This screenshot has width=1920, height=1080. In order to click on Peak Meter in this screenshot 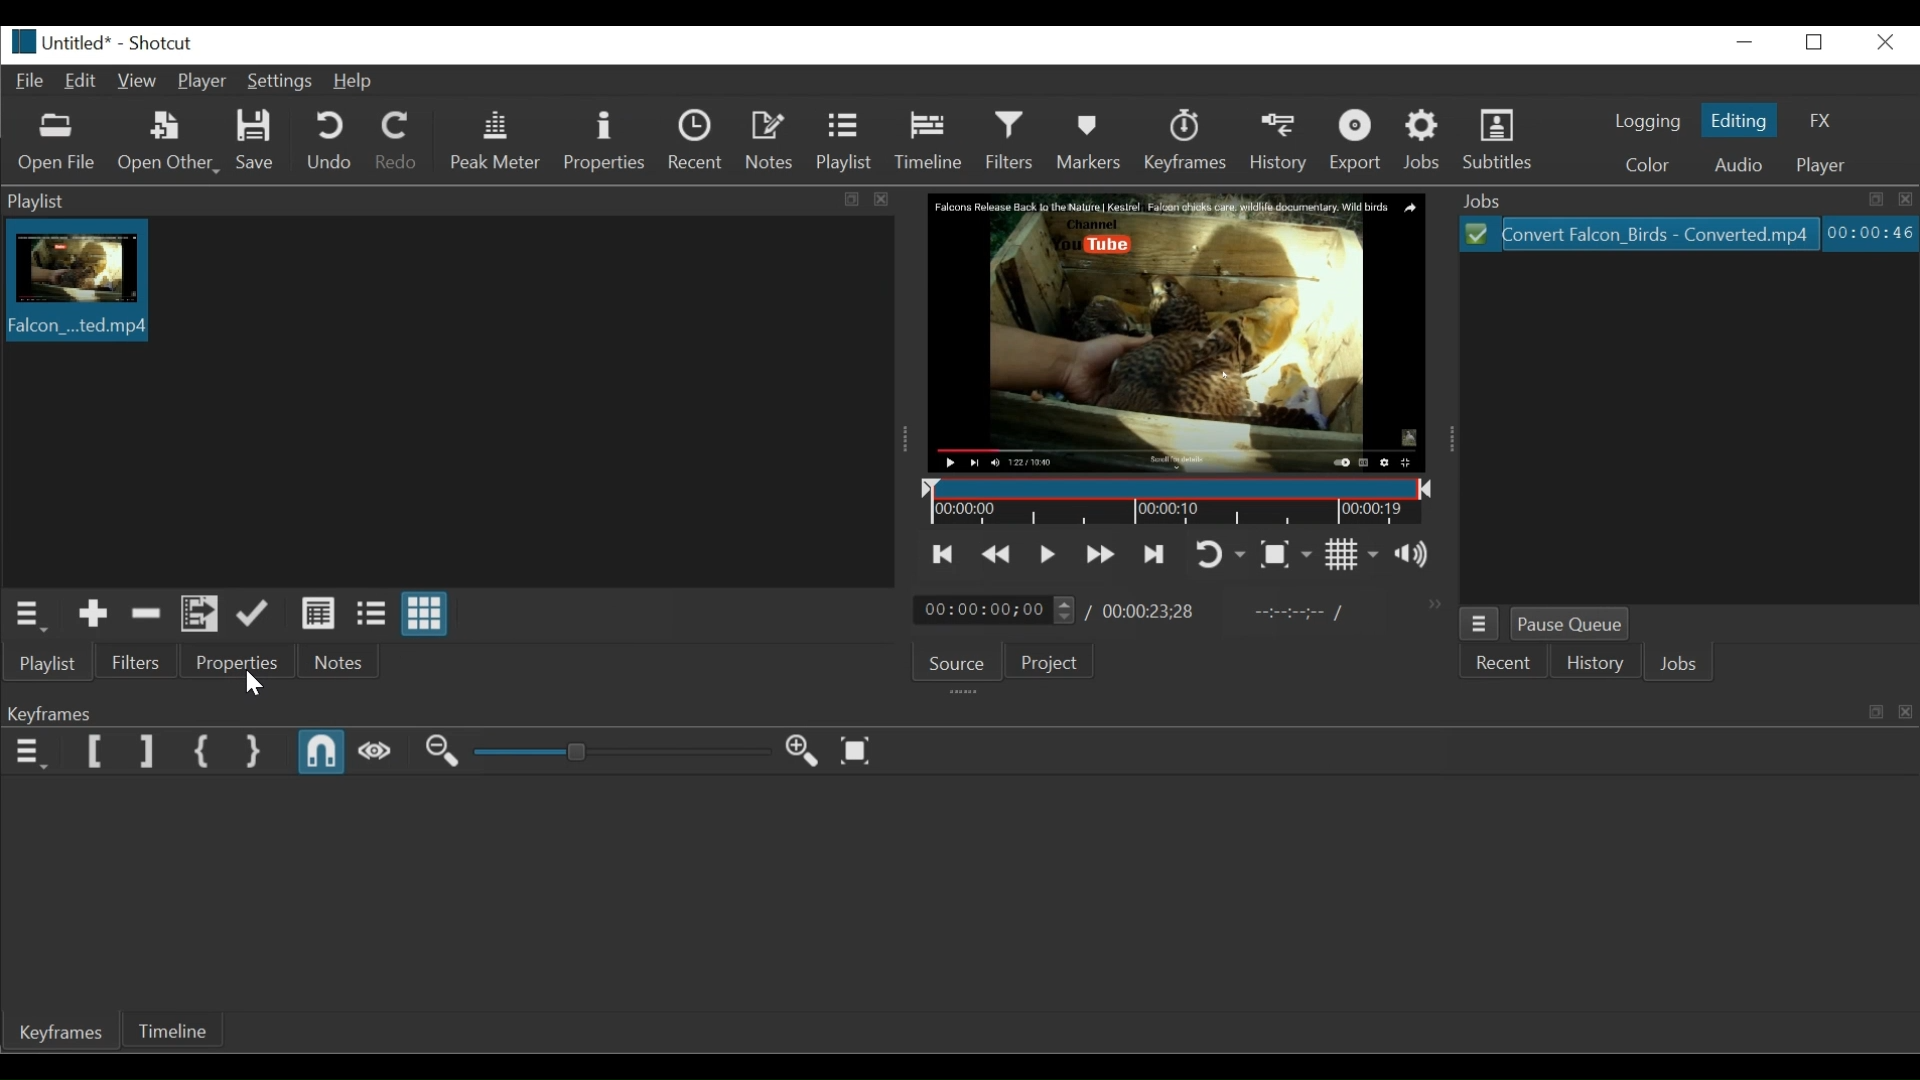, I will do `click(491, 142)`.